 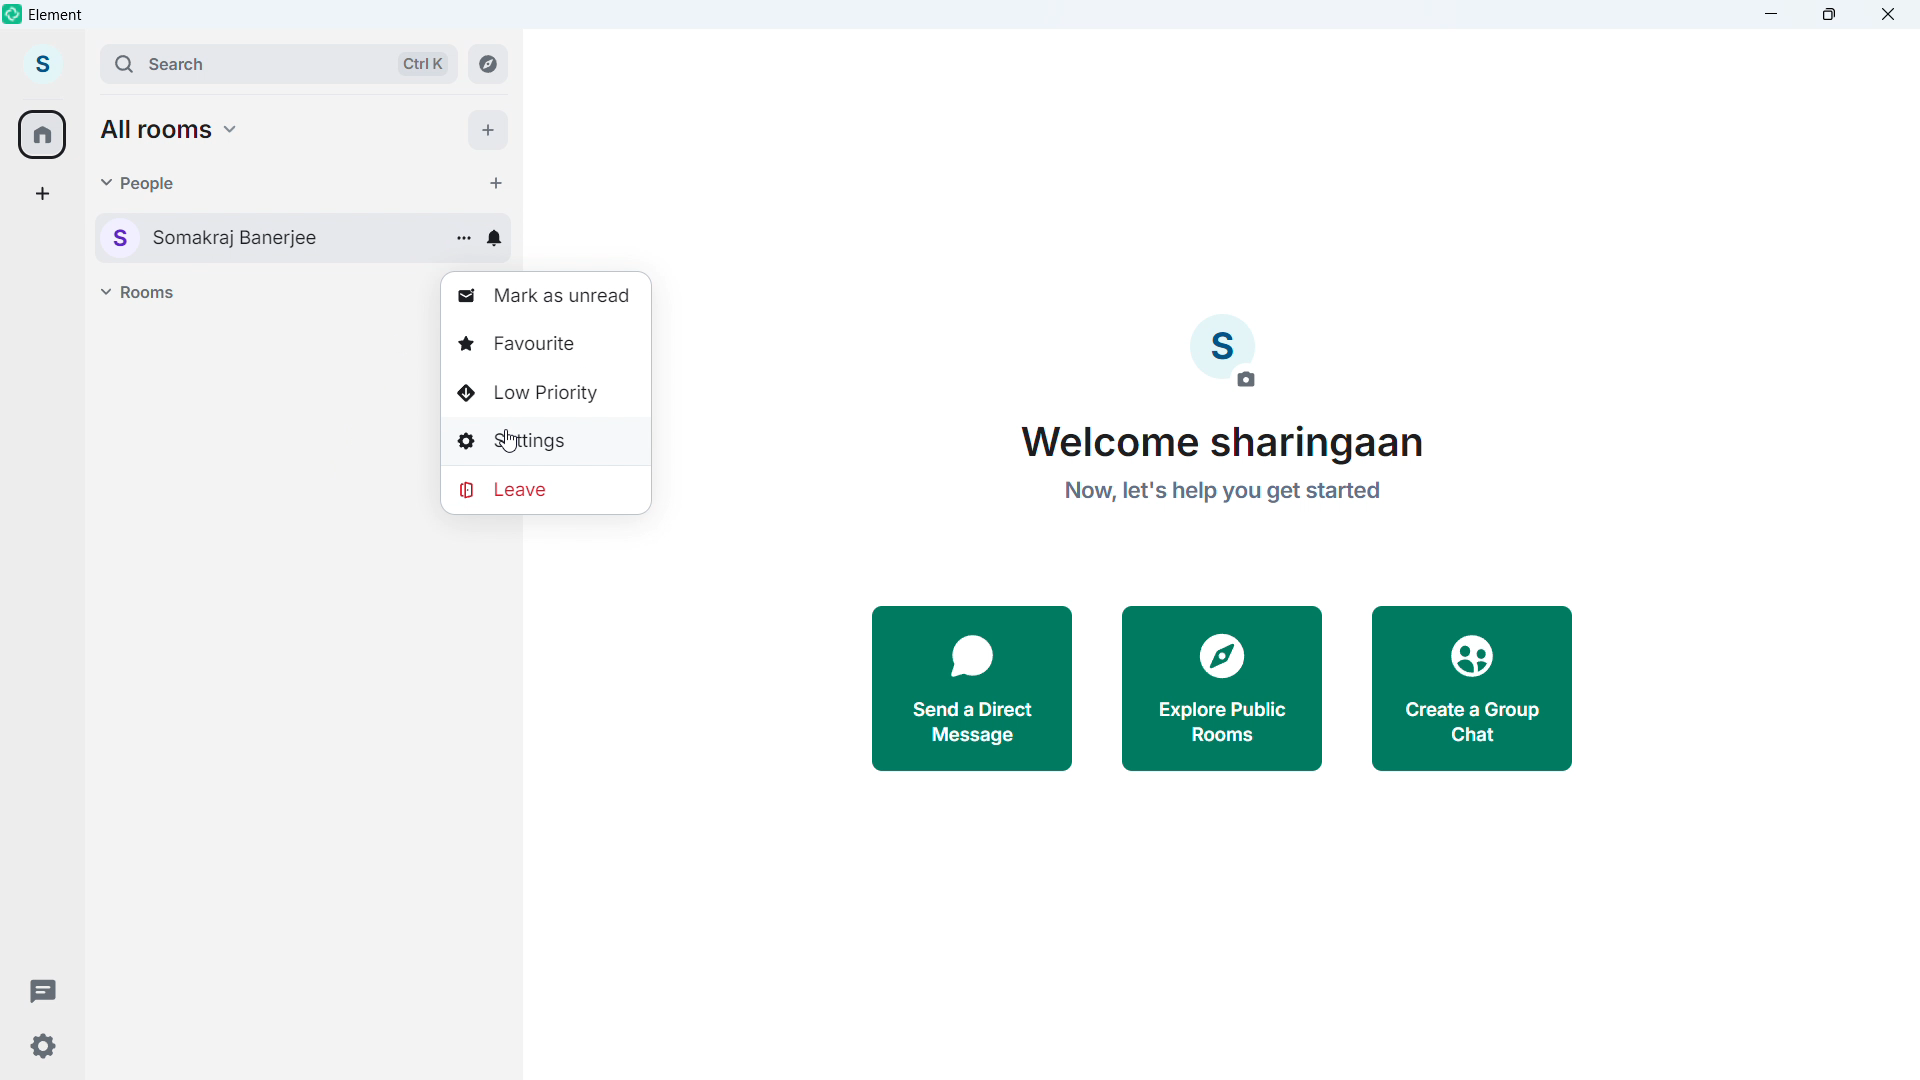 What do you see at coordinates (496, 238) in the screenshot?
I see `Conversation notification setting ` at bounding box center [496, 238].